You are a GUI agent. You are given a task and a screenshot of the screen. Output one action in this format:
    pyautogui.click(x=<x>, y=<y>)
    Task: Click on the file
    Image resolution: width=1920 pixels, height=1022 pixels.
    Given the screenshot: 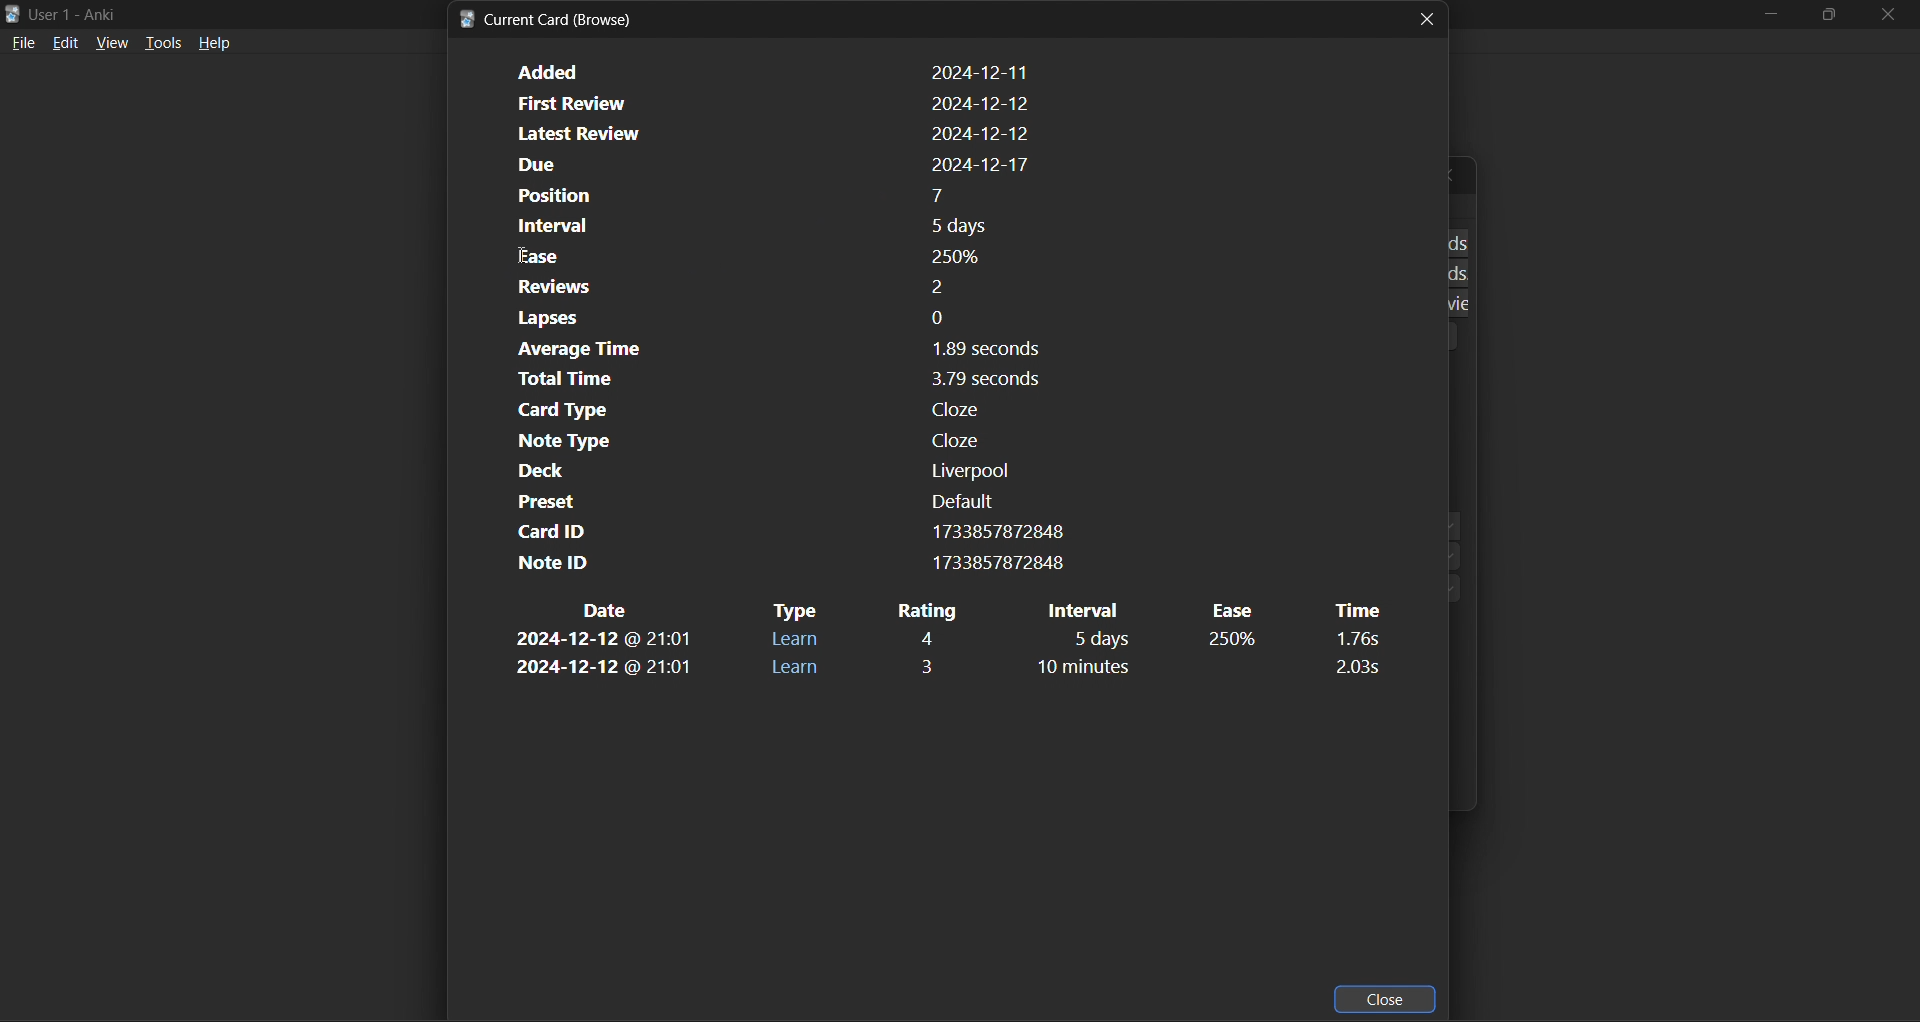 What is the action you would take?
    pyautogui.click(x=24, y=45)
    